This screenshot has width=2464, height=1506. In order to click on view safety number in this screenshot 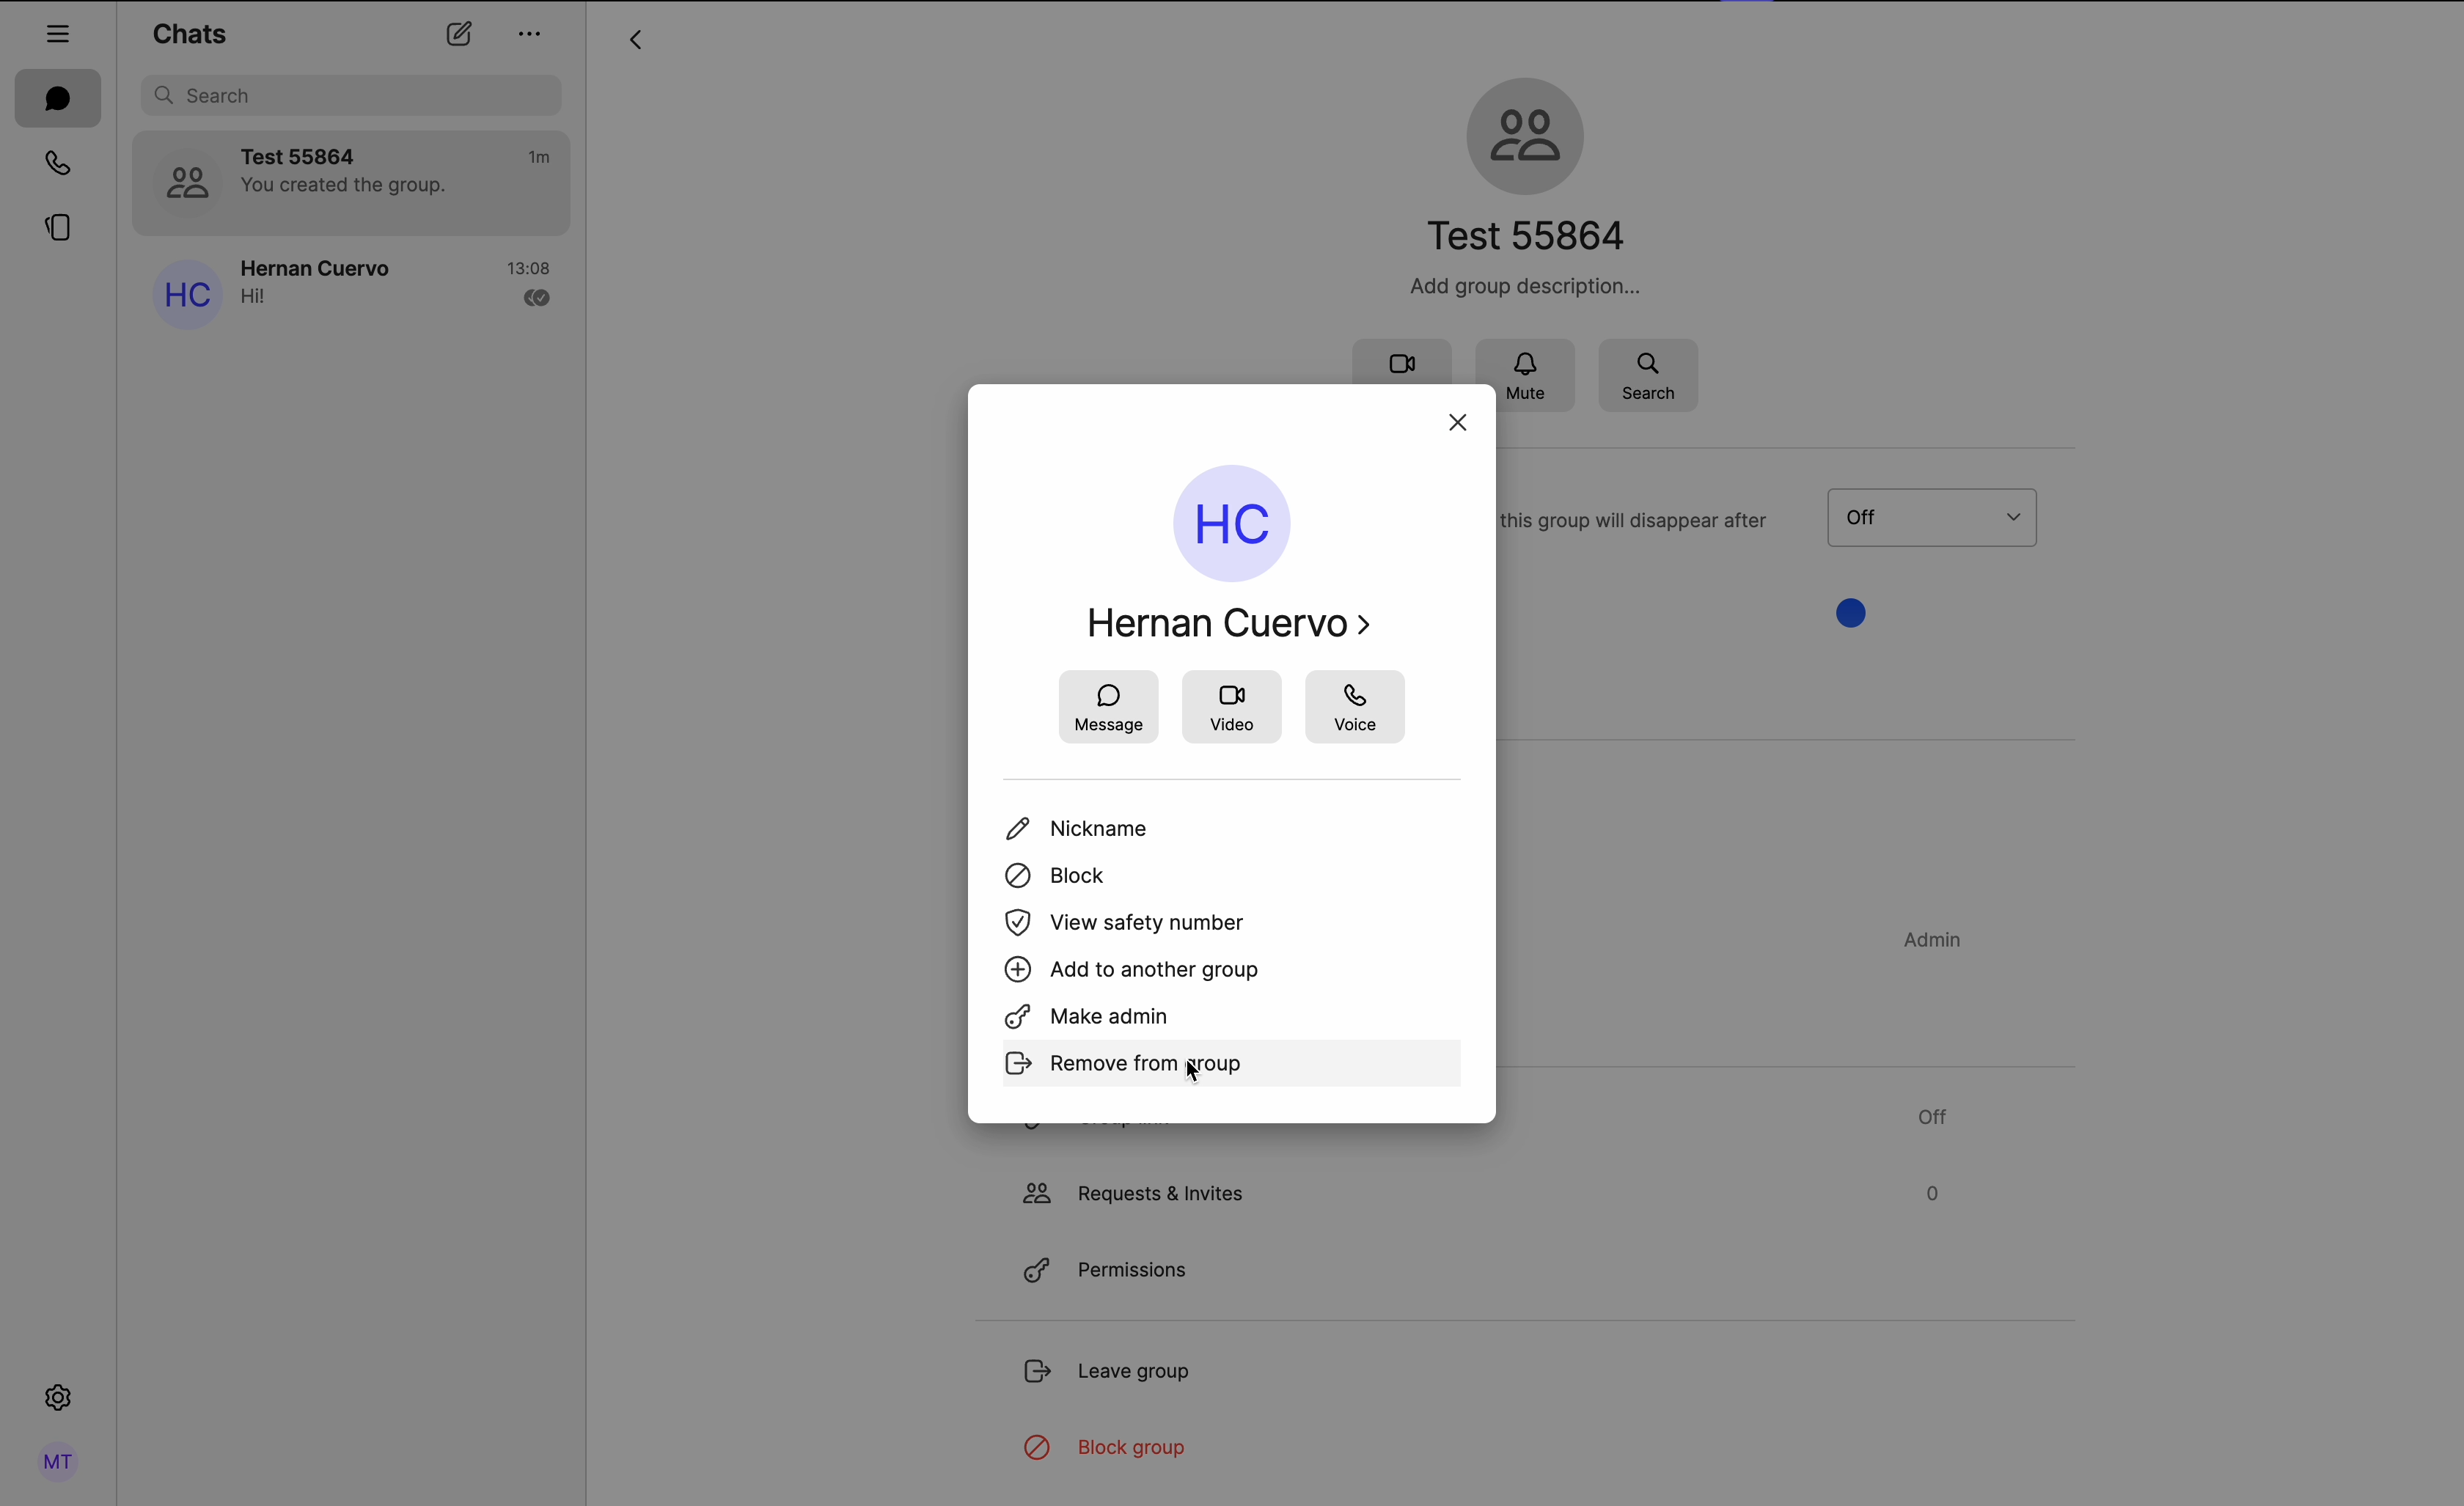, I will do `click(1133, 924)`.